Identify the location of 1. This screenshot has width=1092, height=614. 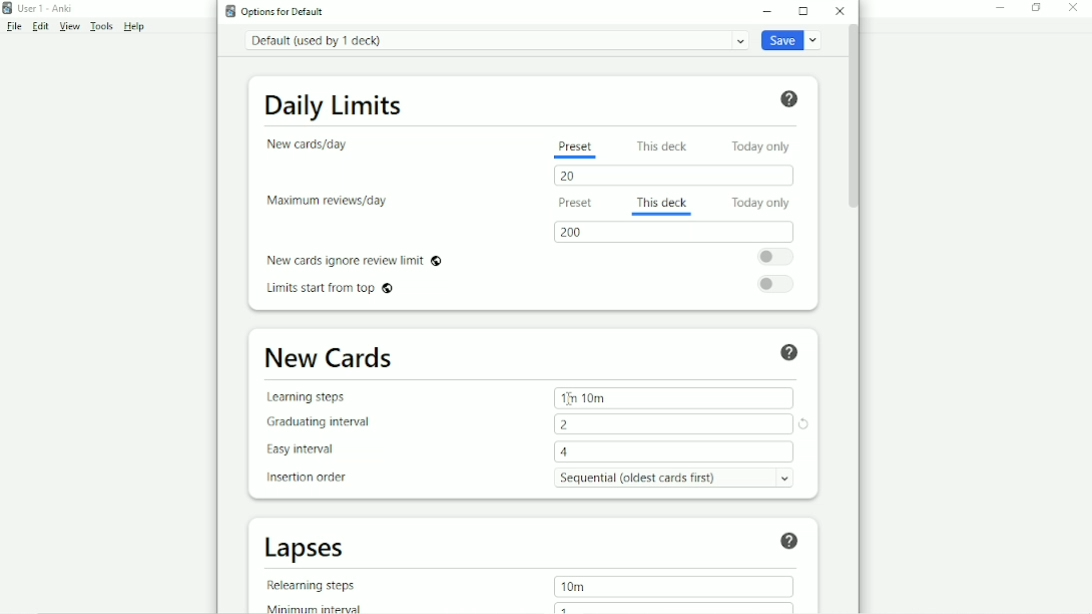
(568, 608).